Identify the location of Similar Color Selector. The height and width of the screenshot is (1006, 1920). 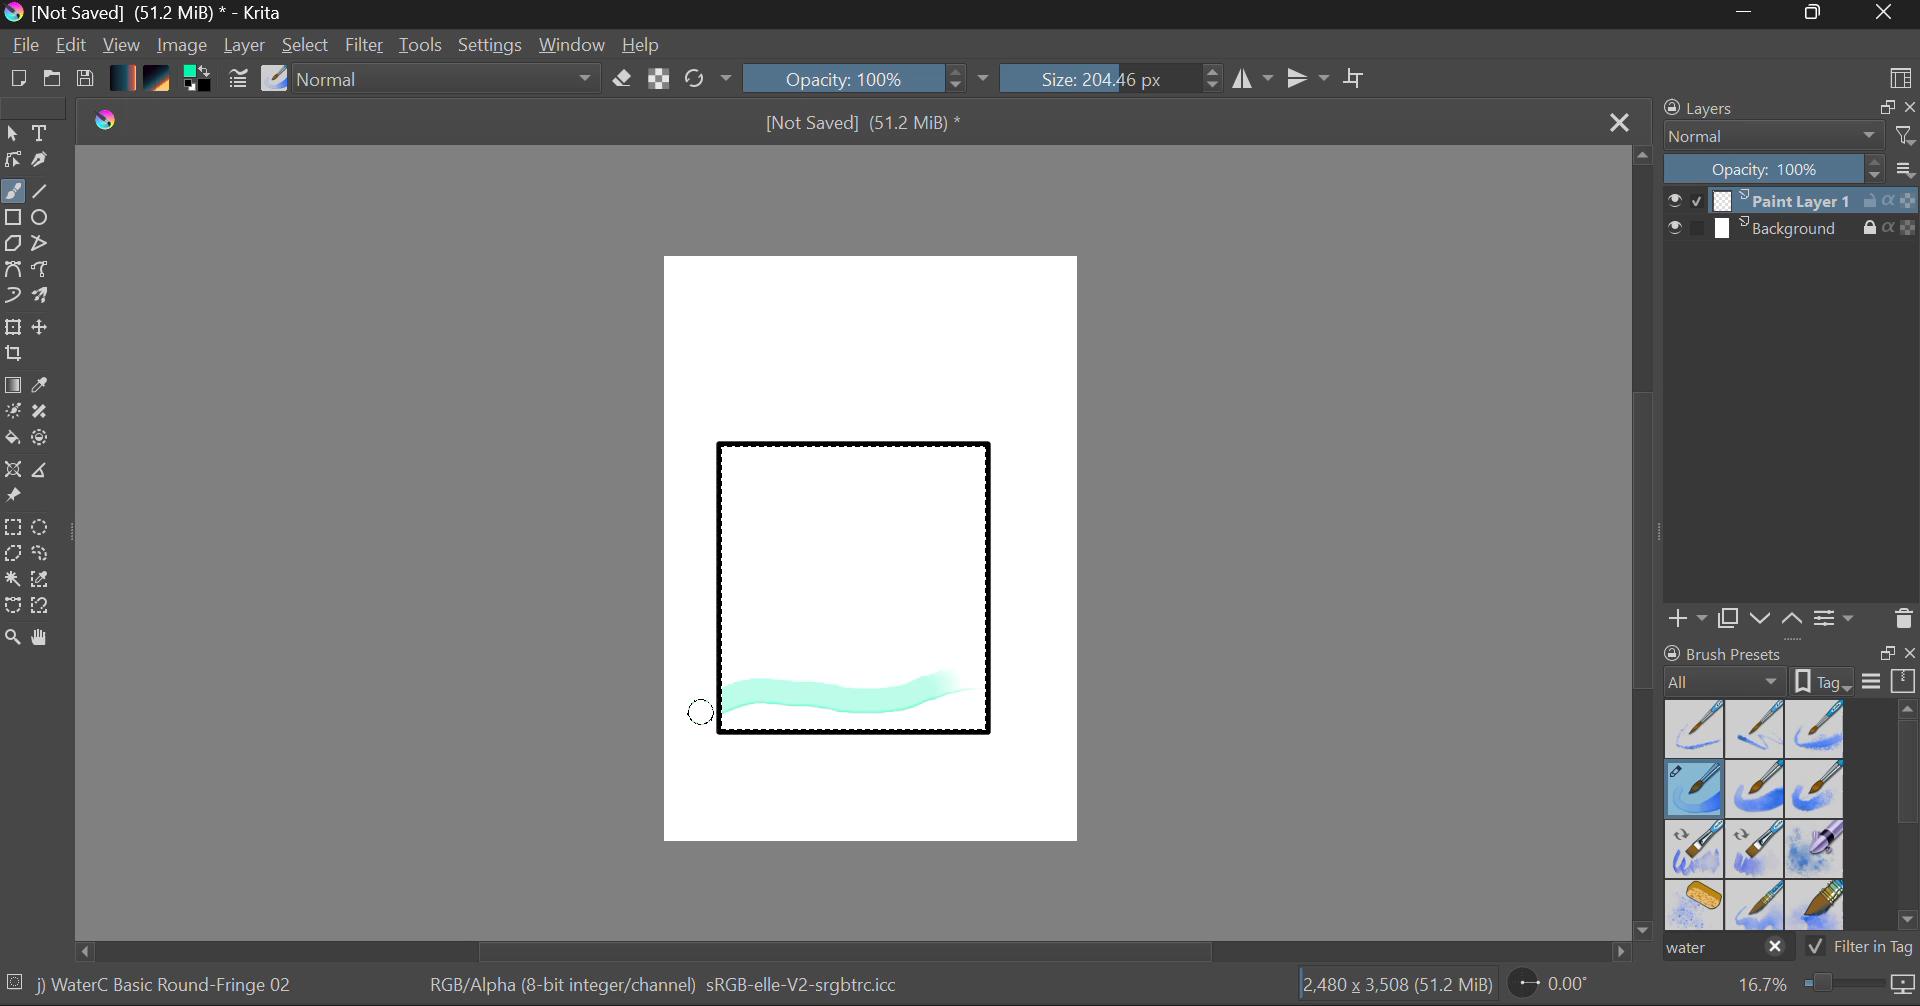
(46, 580).